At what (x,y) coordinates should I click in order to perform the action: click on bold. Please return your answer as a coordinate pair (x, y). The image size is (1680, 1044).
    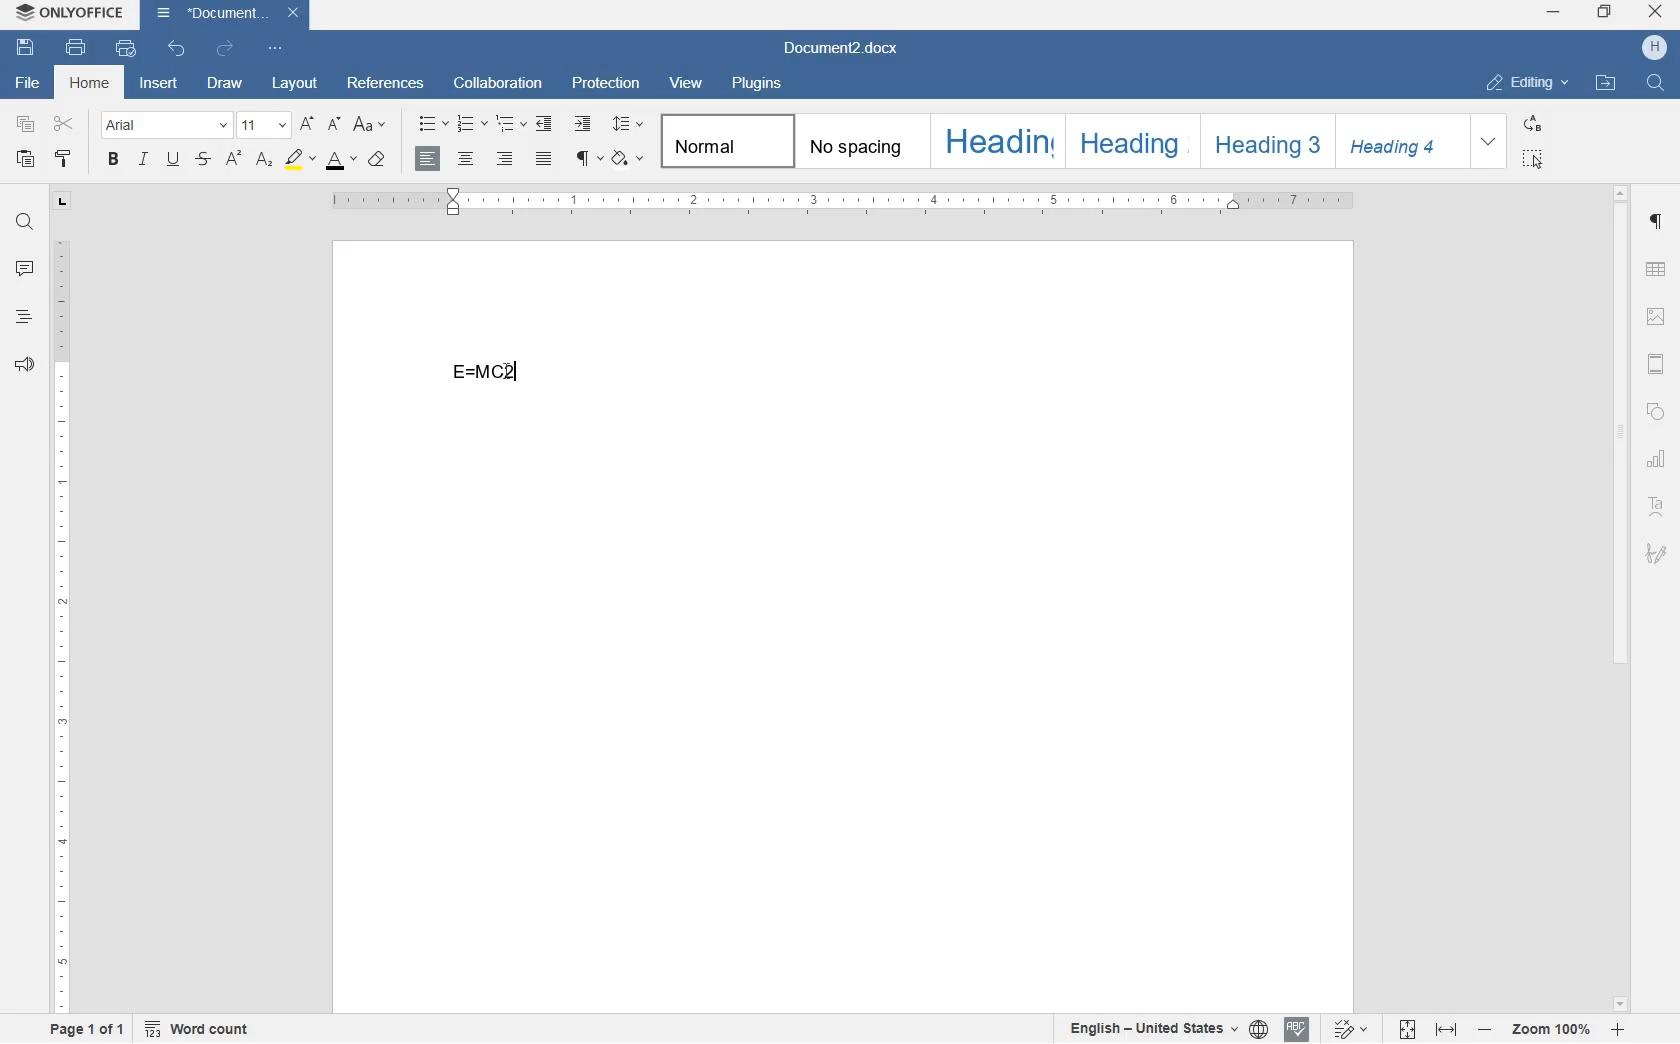
    Looking at the image, I should click on (112, 158).